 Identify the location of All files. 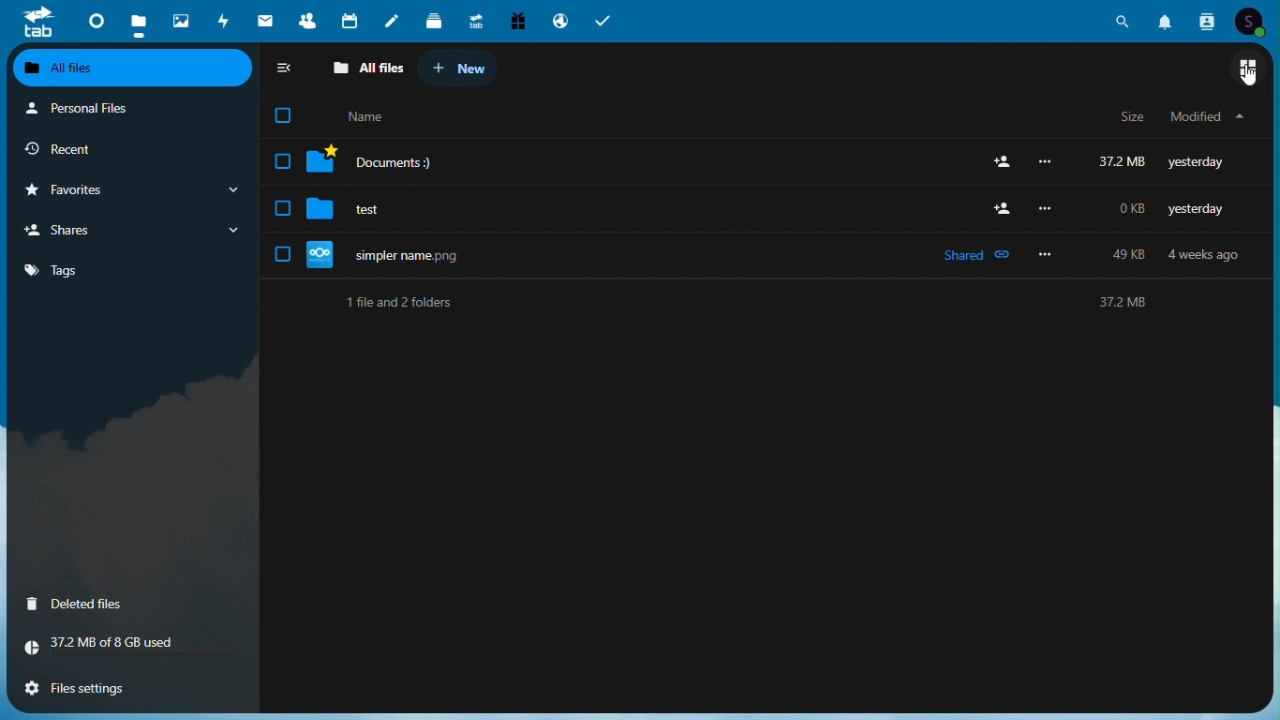
(132, 66).